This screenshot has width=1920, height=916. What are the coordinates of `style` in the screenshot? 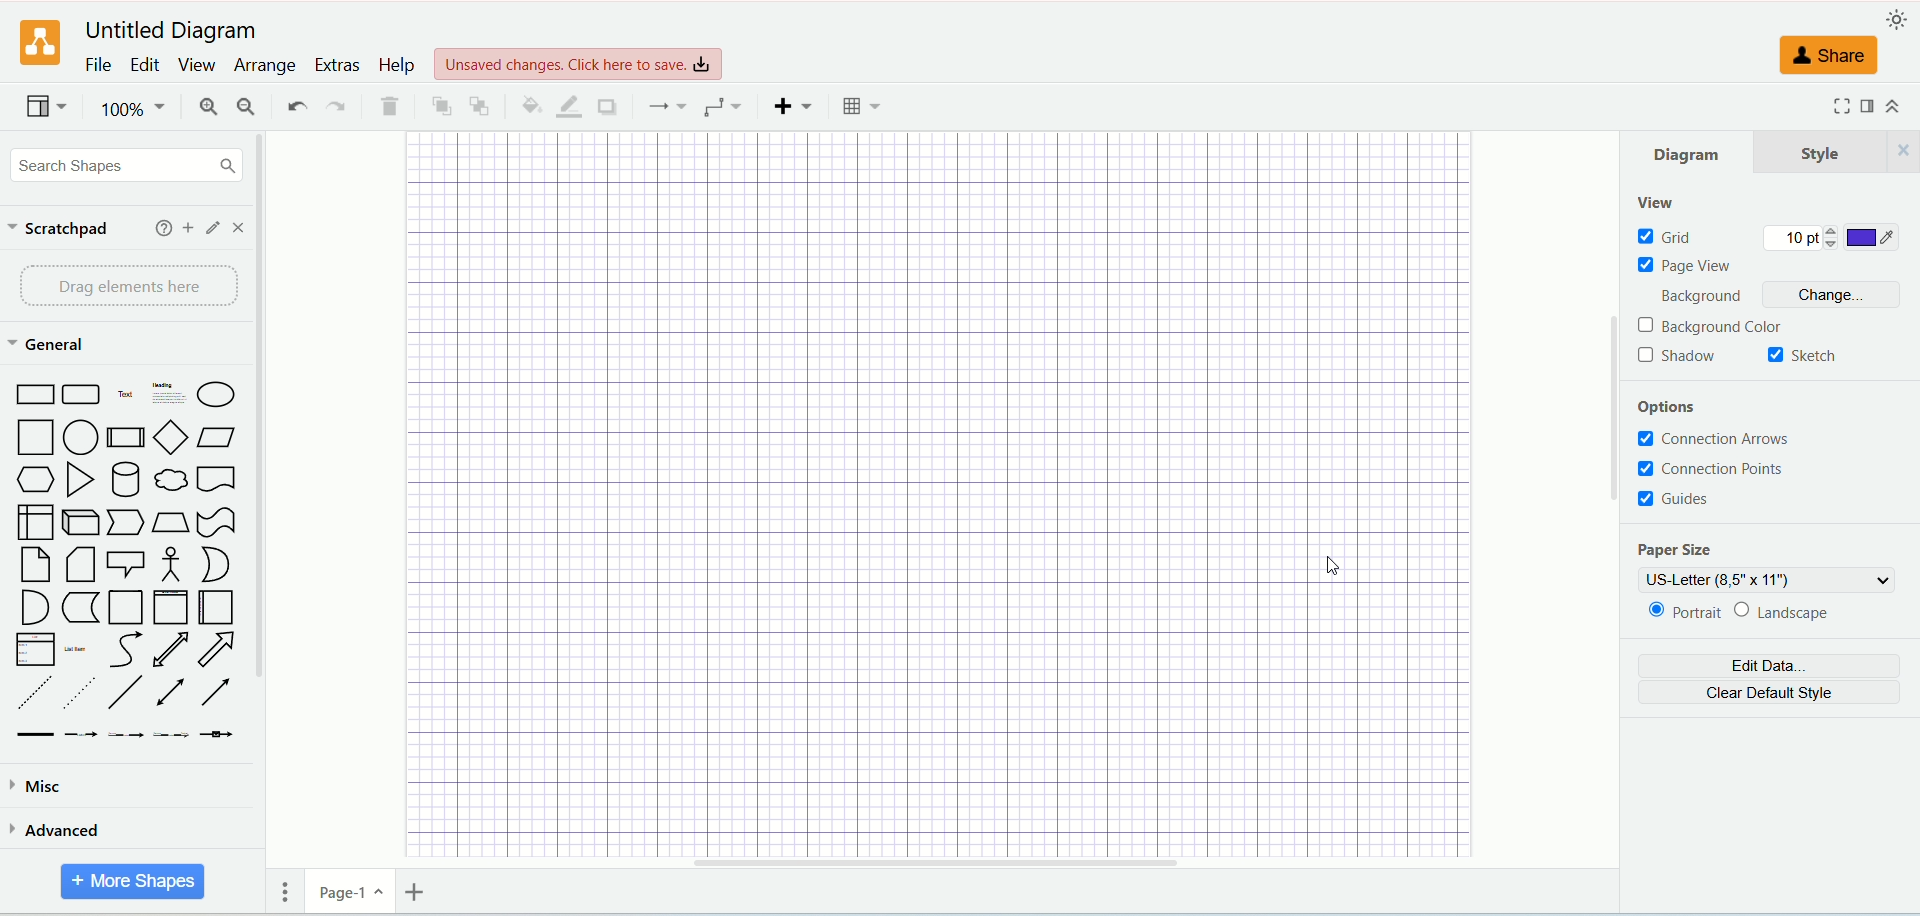 It's located at (1837, 151).